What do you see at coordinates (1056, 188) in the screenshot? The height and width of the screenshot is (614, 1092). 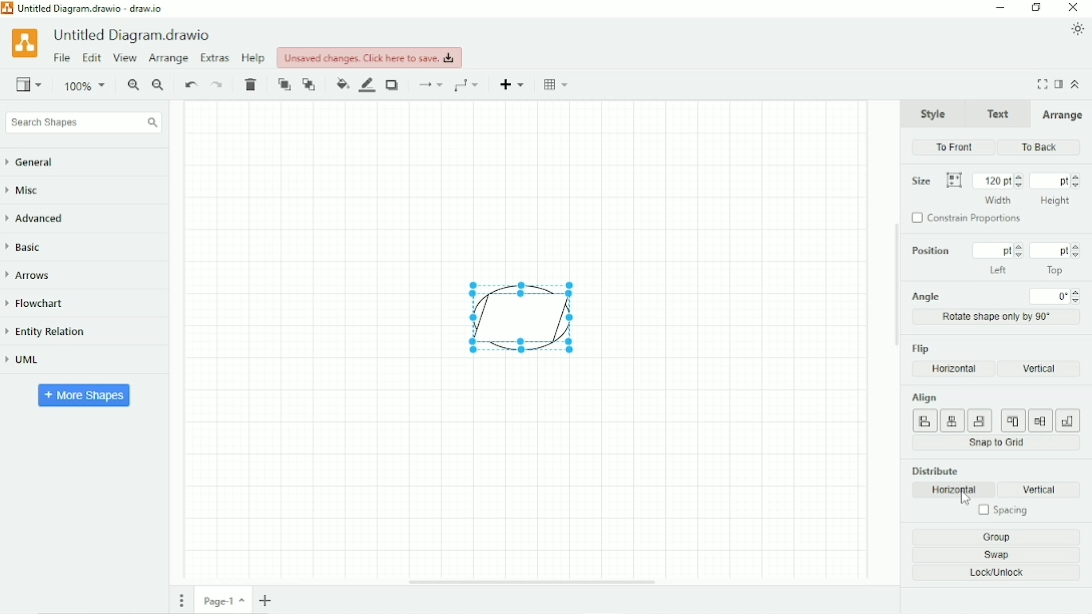 I see `Height` at bounding box center [1056, 188].